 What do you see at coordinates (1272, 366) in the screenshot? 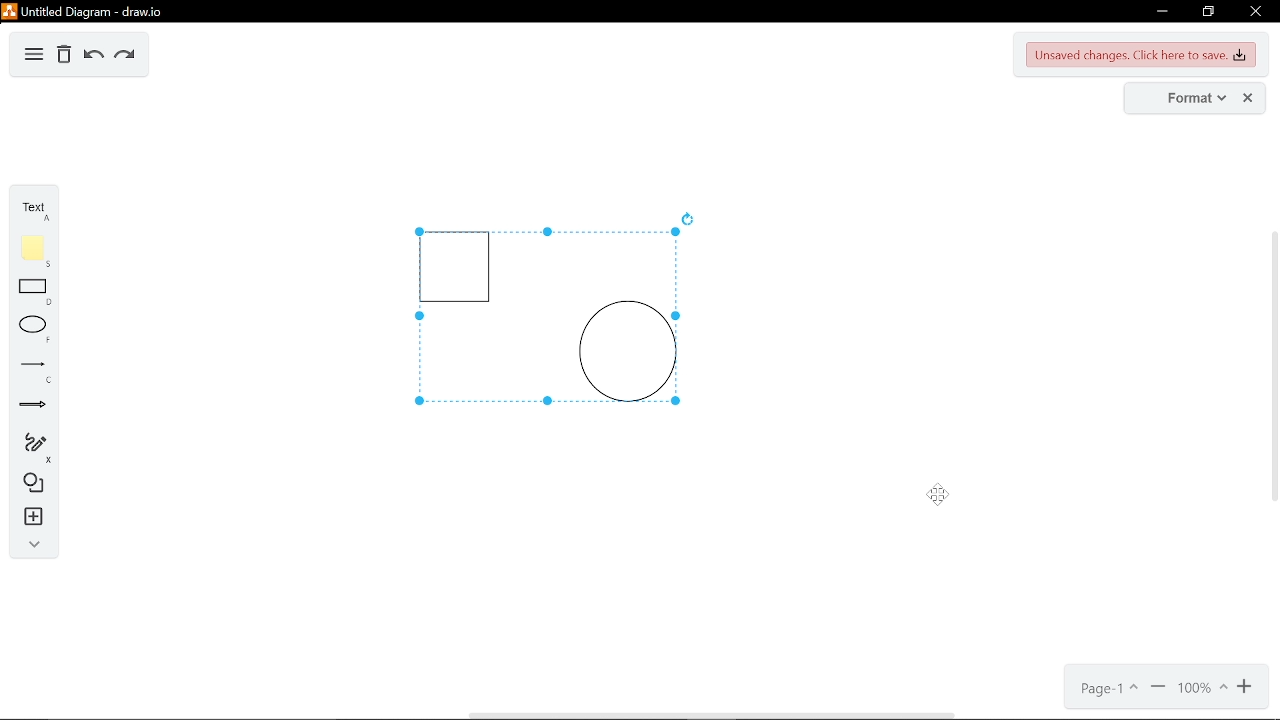
I see `vertical scrollbar` at bounding box center [1272, 366].